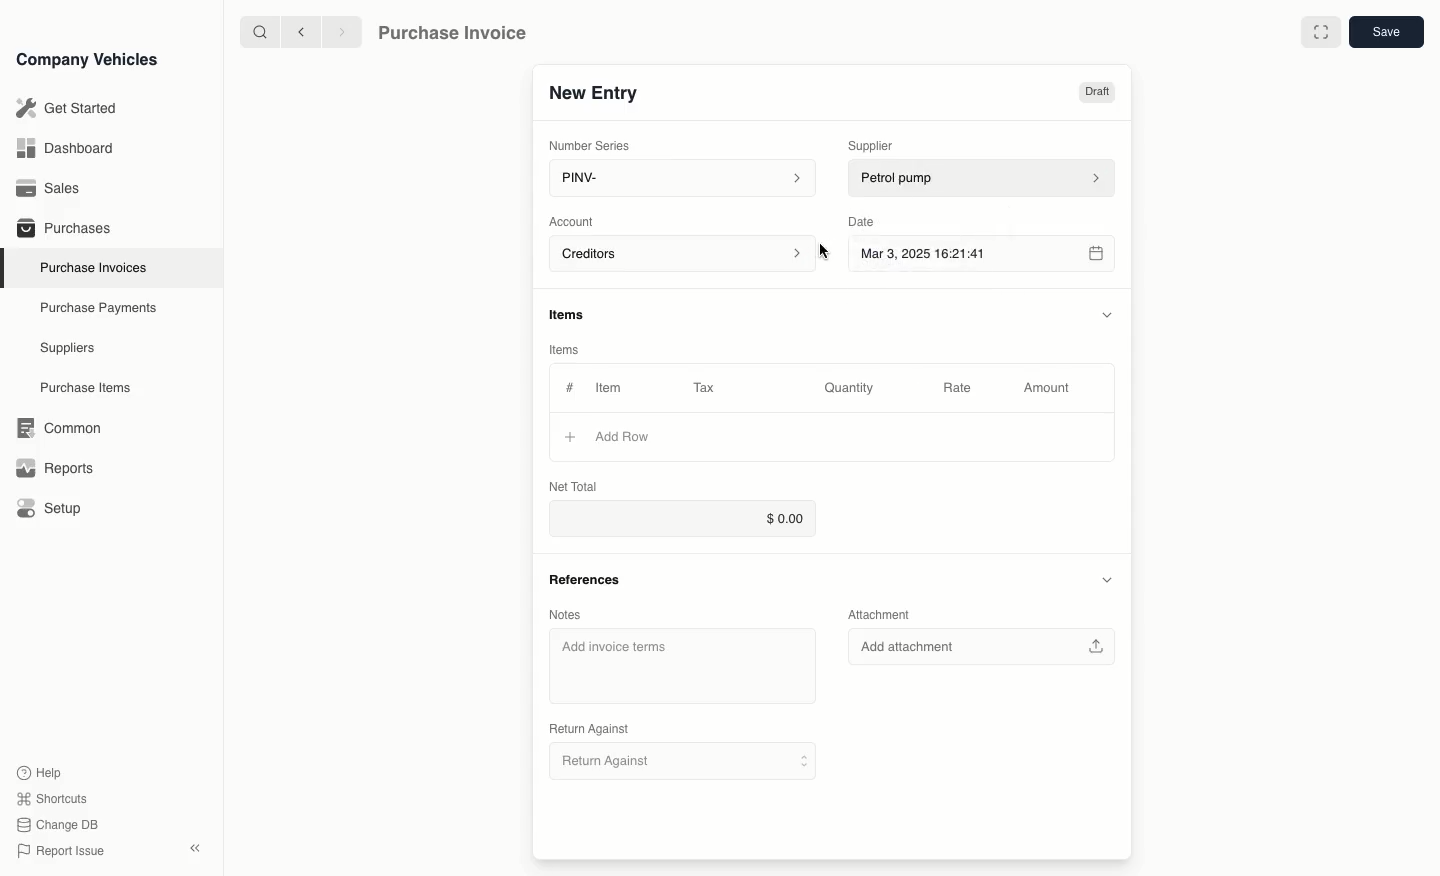 The height and width of the screenshot is (876, 1440). I want to click on Dashboard, so click(64, 148).